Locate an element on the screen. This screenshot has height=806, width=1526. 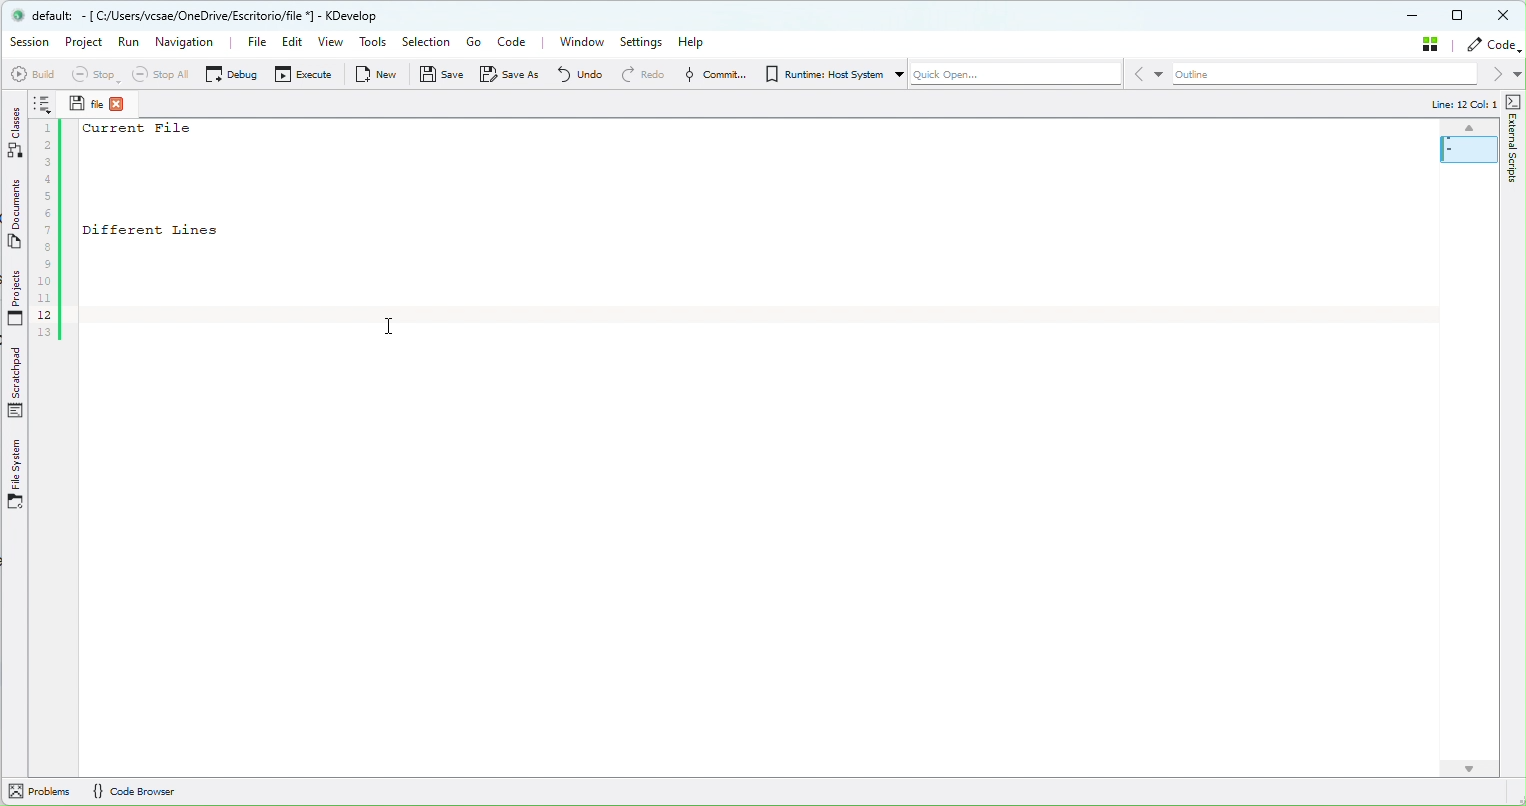
Go is located at coordinates (471, 41).